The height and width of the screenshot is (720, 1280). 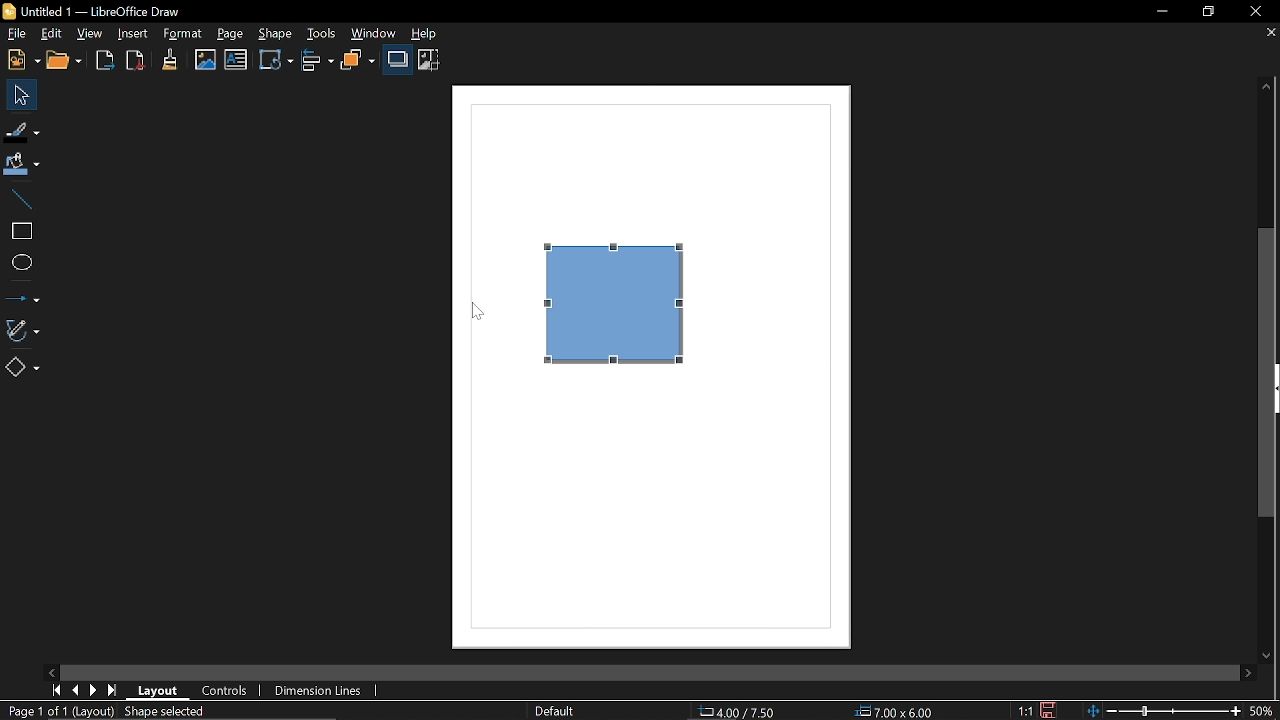 What do you see at coordinates (1268, 657) in the screenshot?
I see `Move down` at bounding box center [1268, 657].